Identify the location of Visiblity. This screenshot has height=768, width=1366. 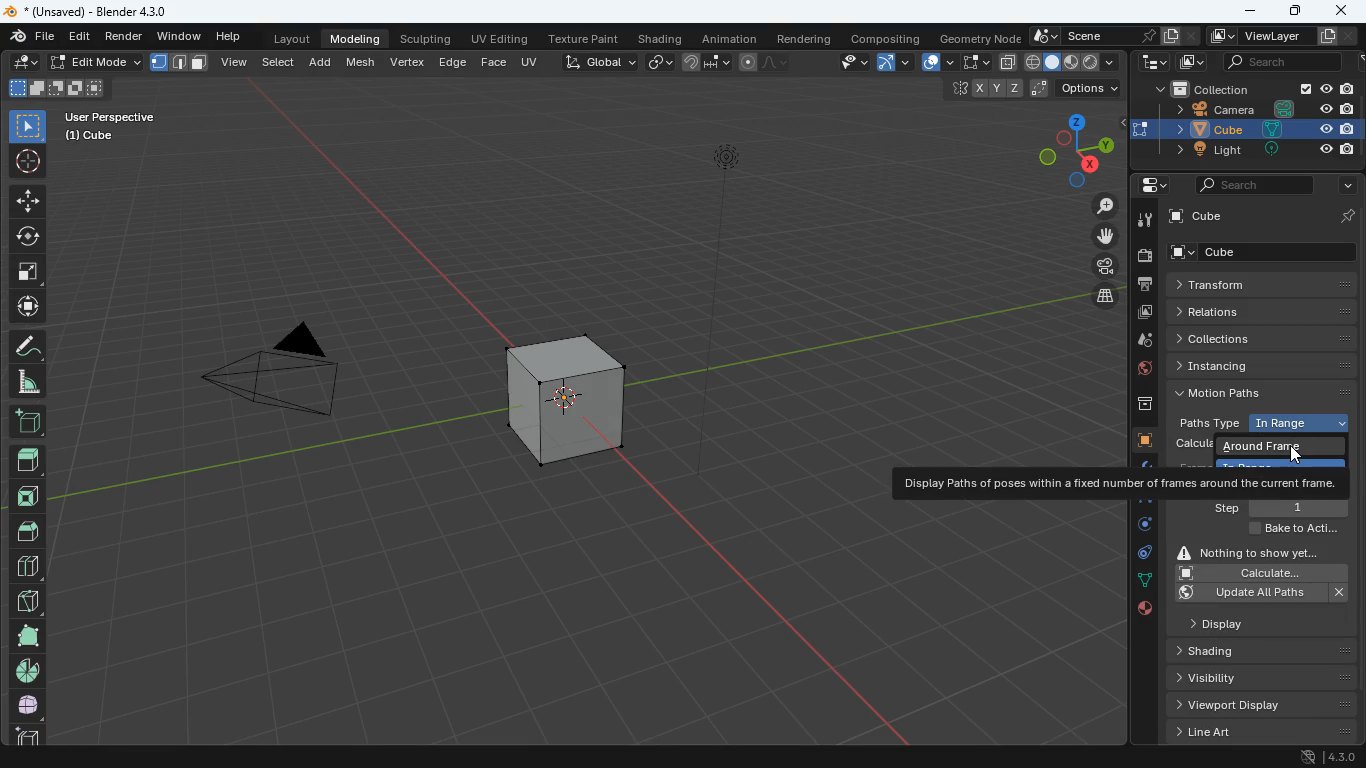
(1234, 676).